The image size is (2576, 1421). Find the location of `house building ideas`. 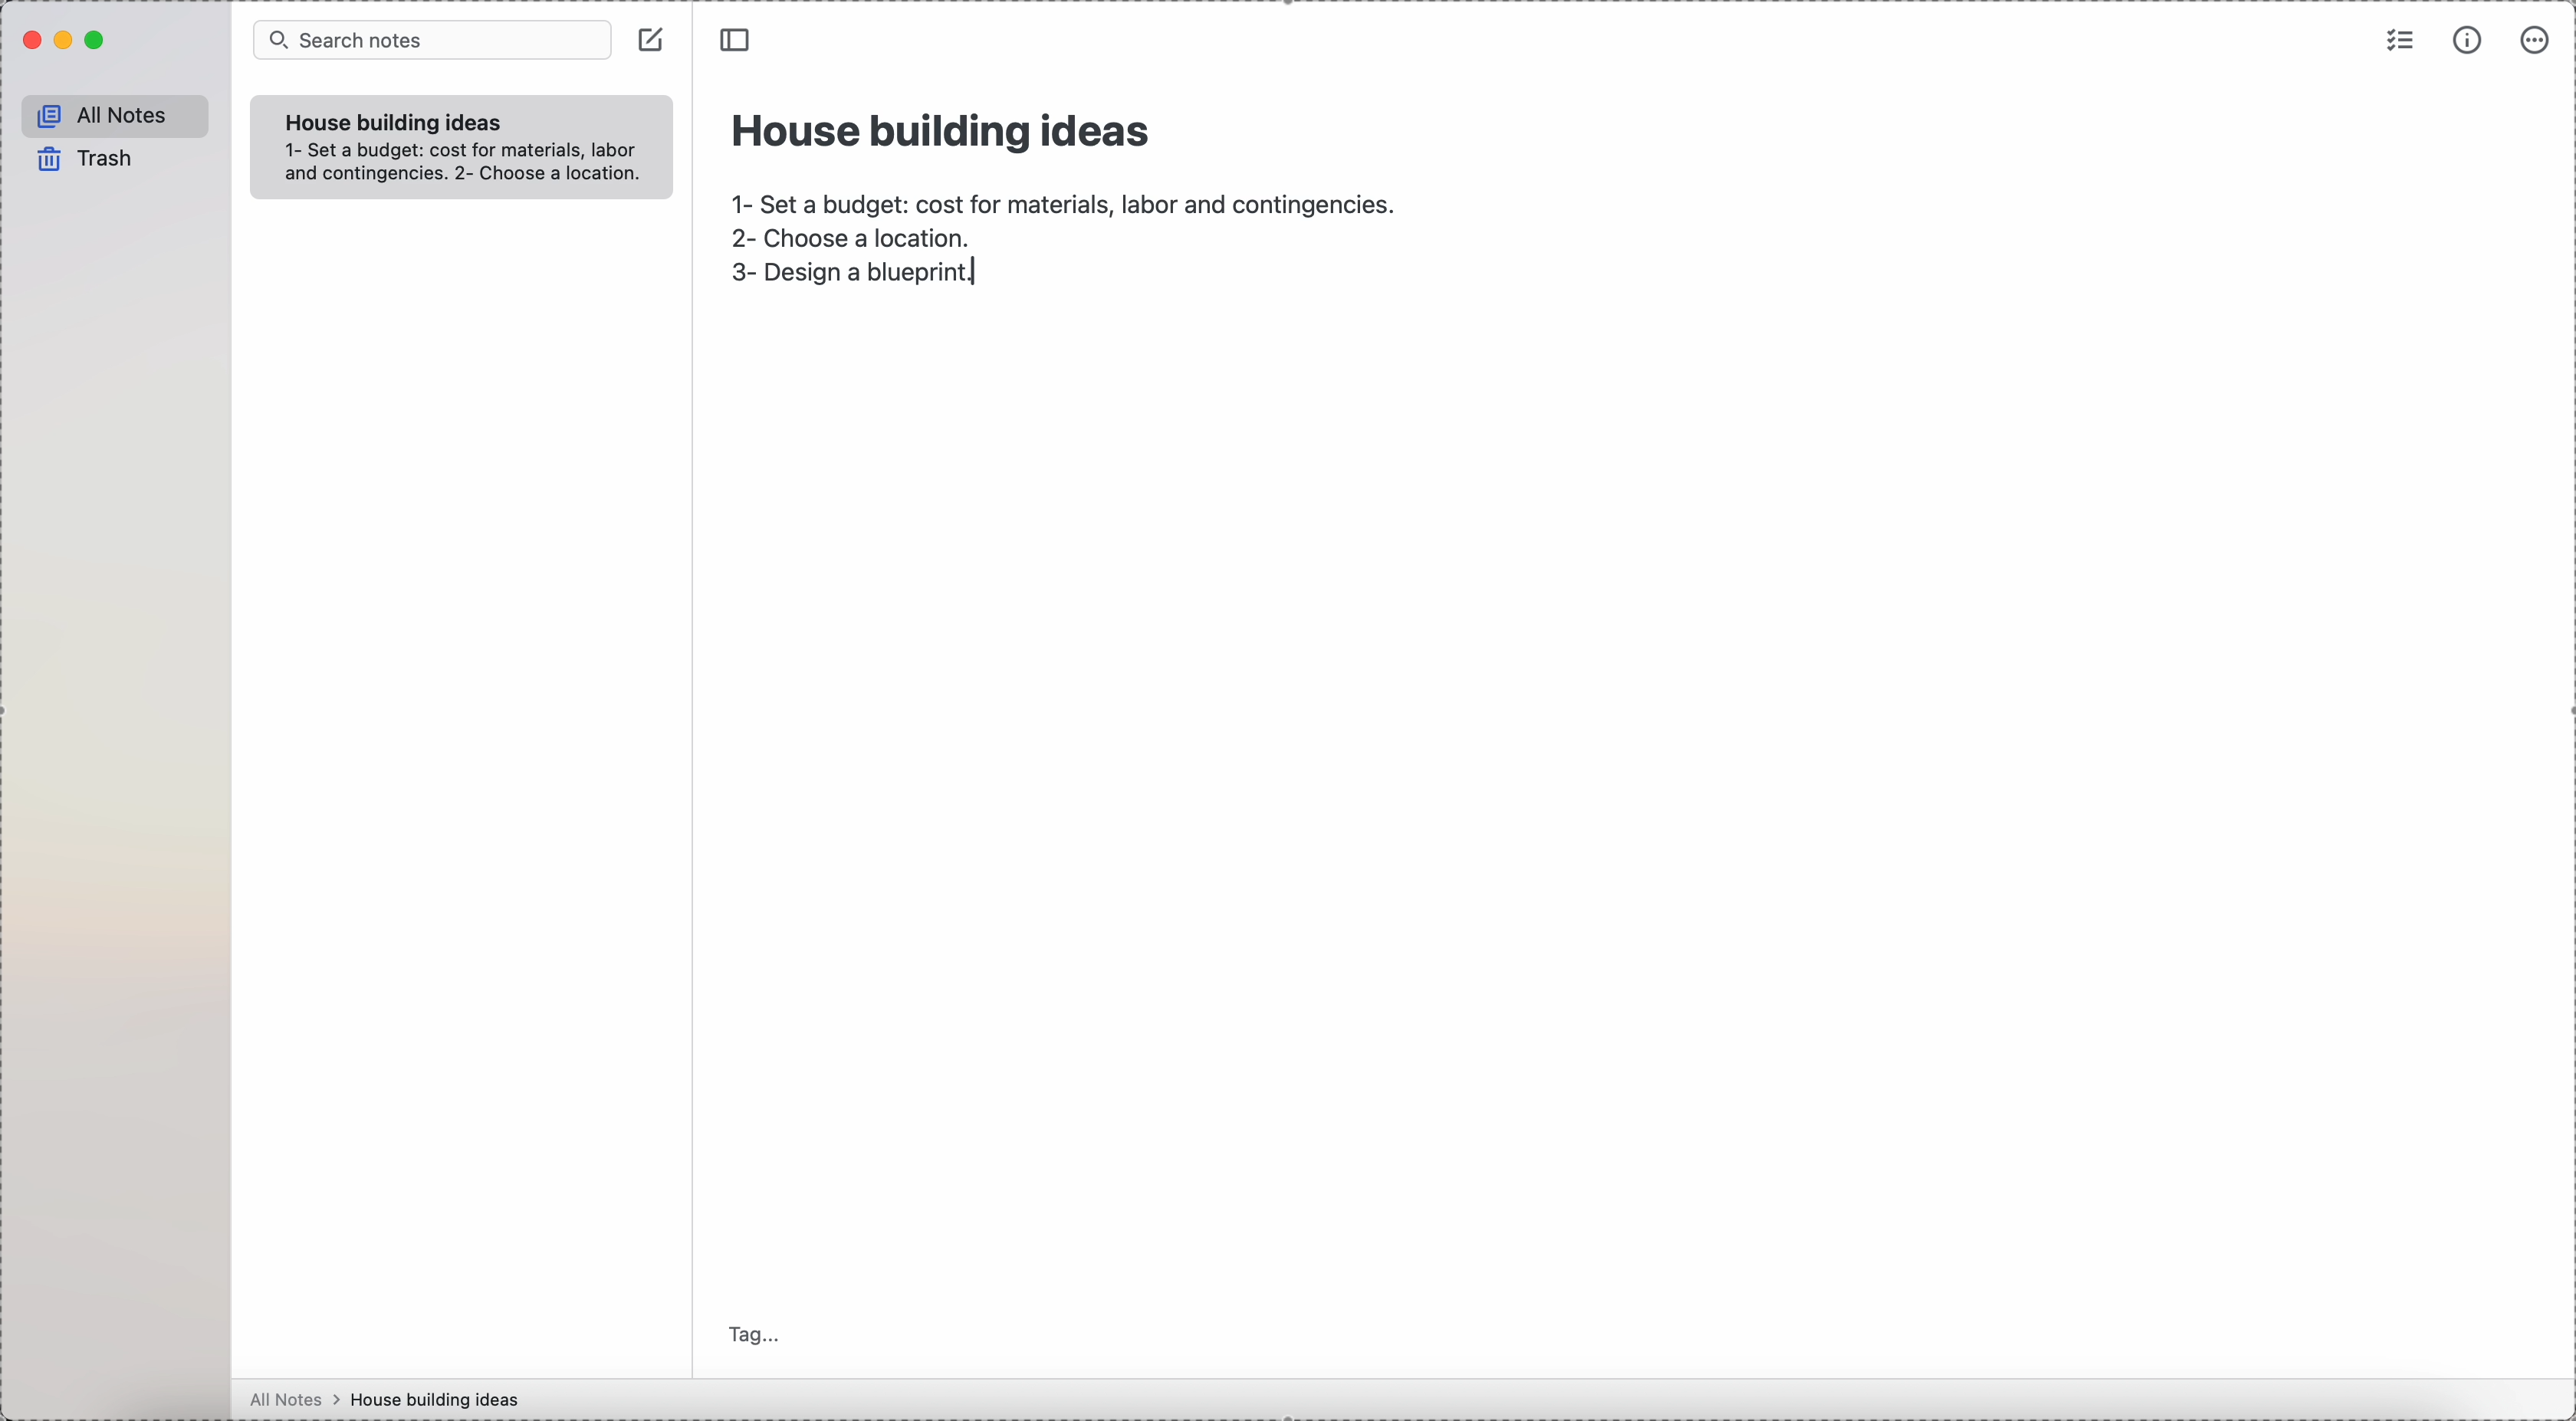

house building ideas is located at coordinates (944, 128).